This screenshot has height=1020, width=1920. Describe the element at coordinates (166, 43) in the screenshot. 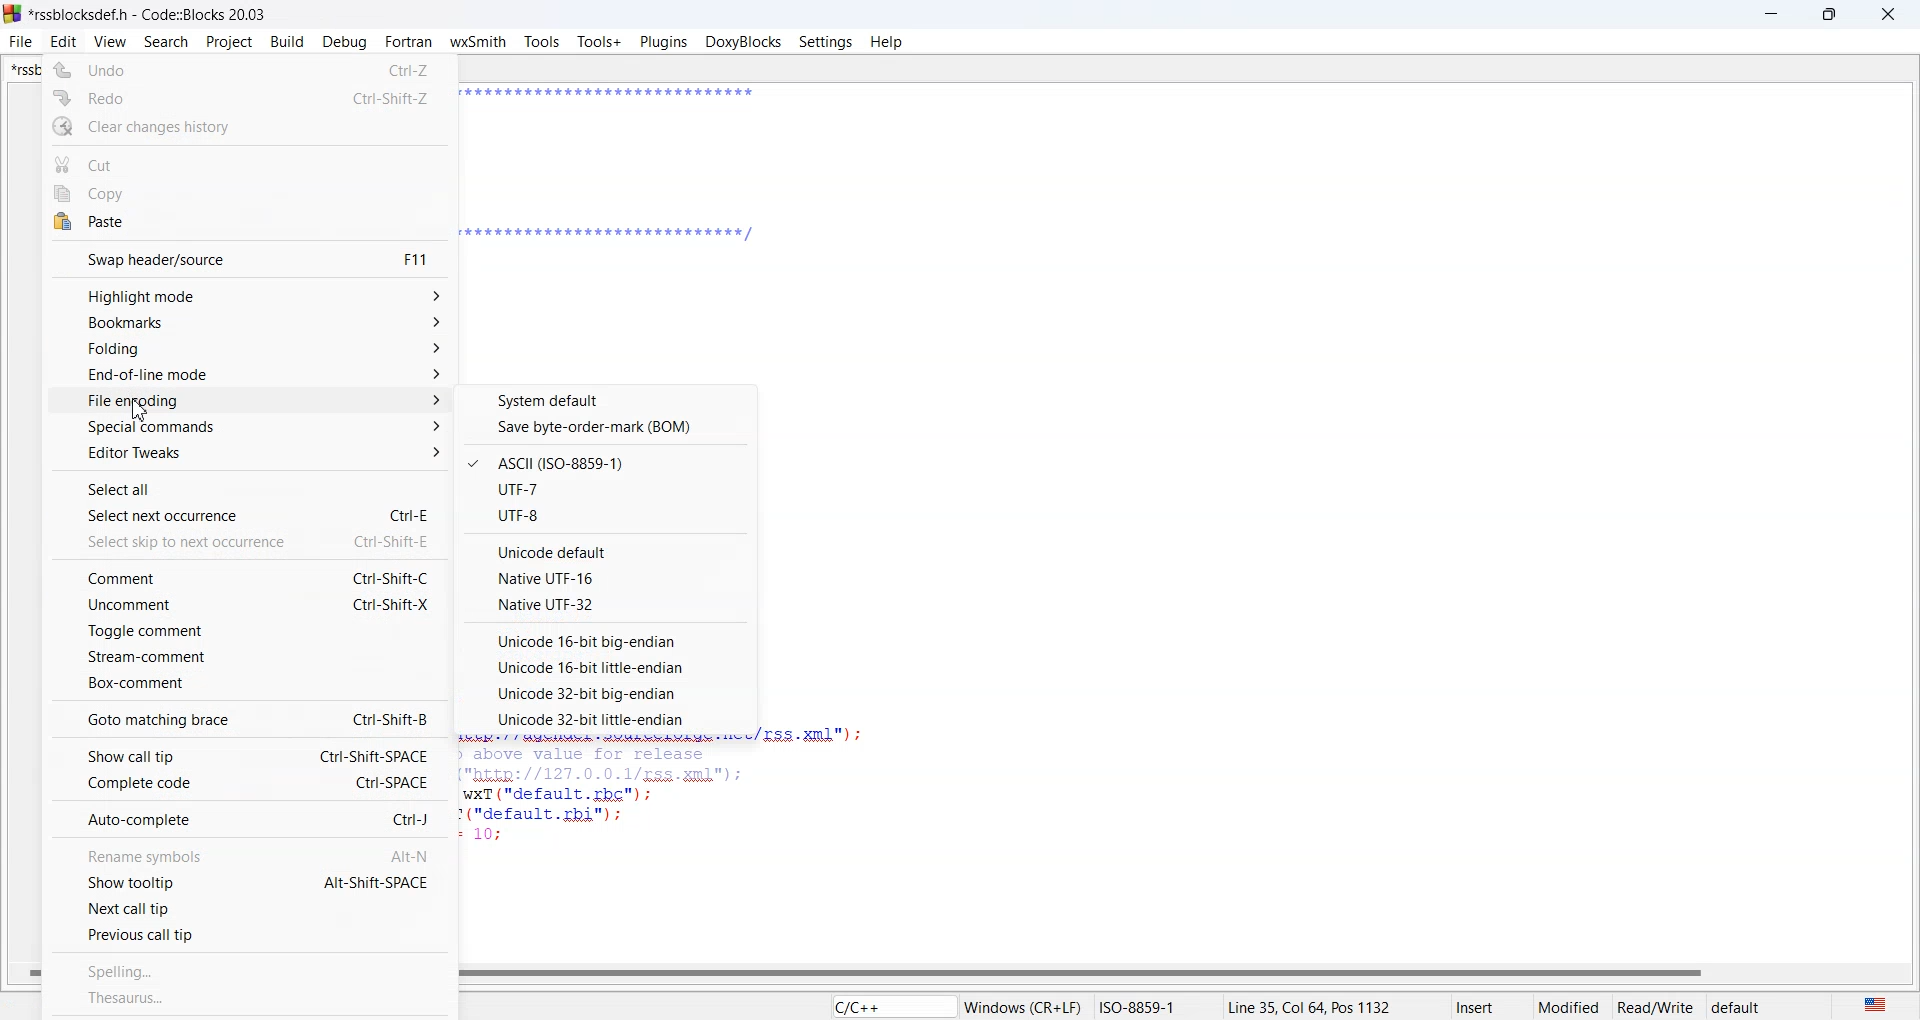

I see `Search` at that location.